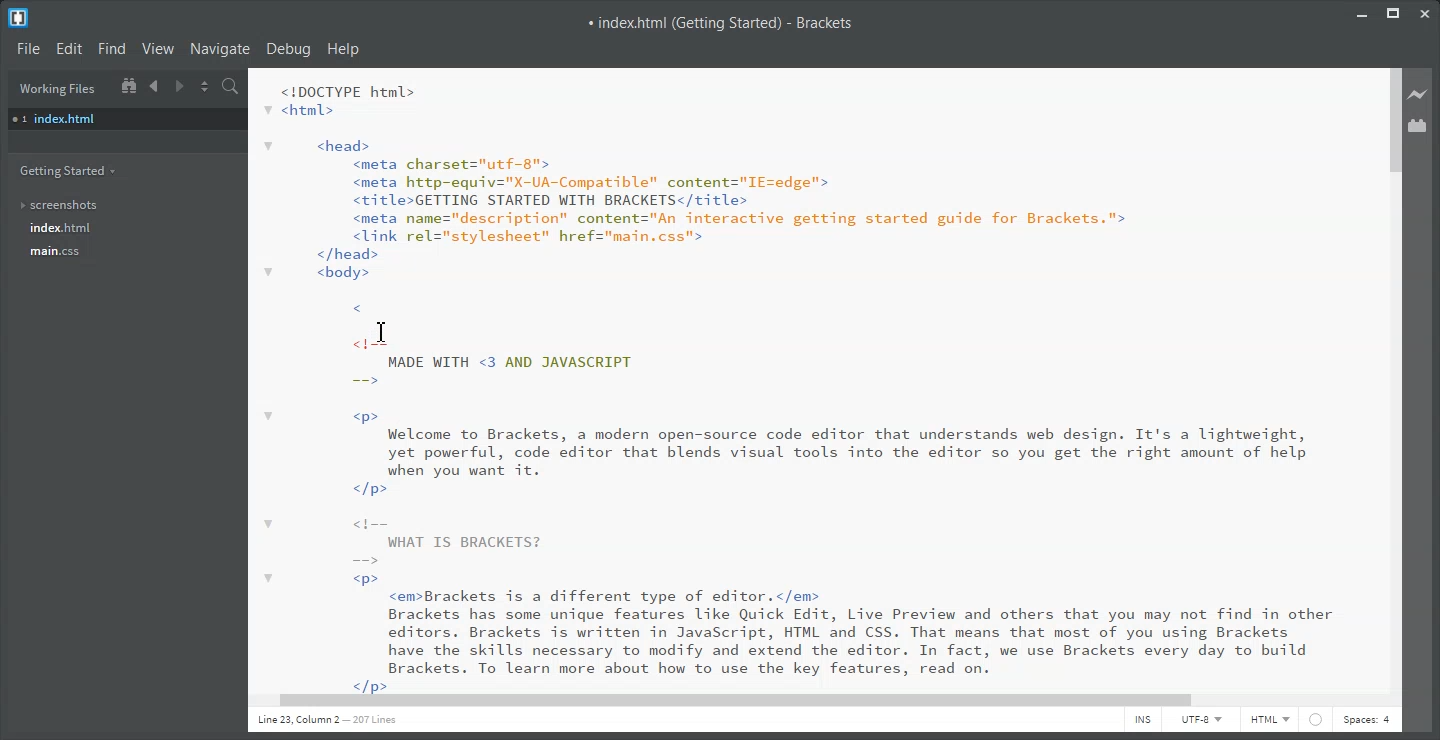 The width and height of the screenshot is (1440, 740). Describe the element at coordinates (126, 119) in the screenshot. I see `Index.html` at that location.